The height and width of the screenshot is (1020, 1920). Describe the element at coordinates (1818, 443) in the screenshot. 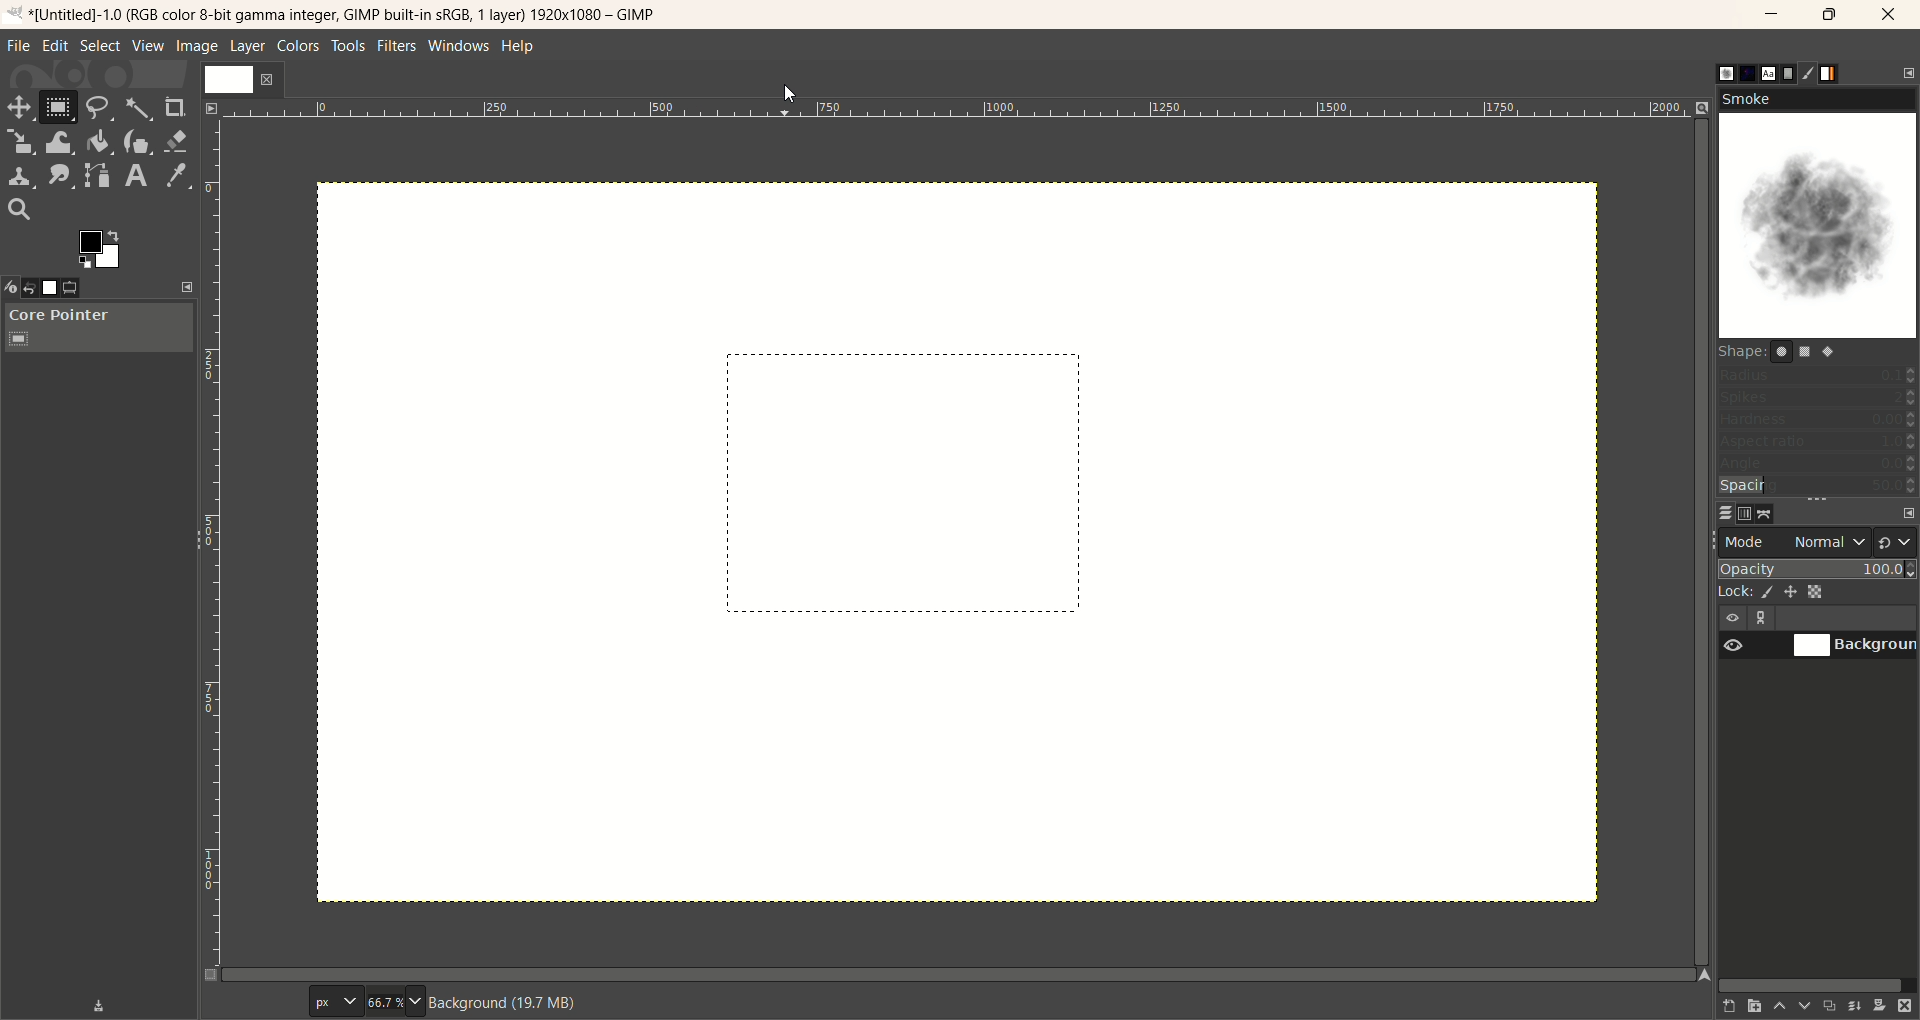

I see `aspect ratio` at that location.